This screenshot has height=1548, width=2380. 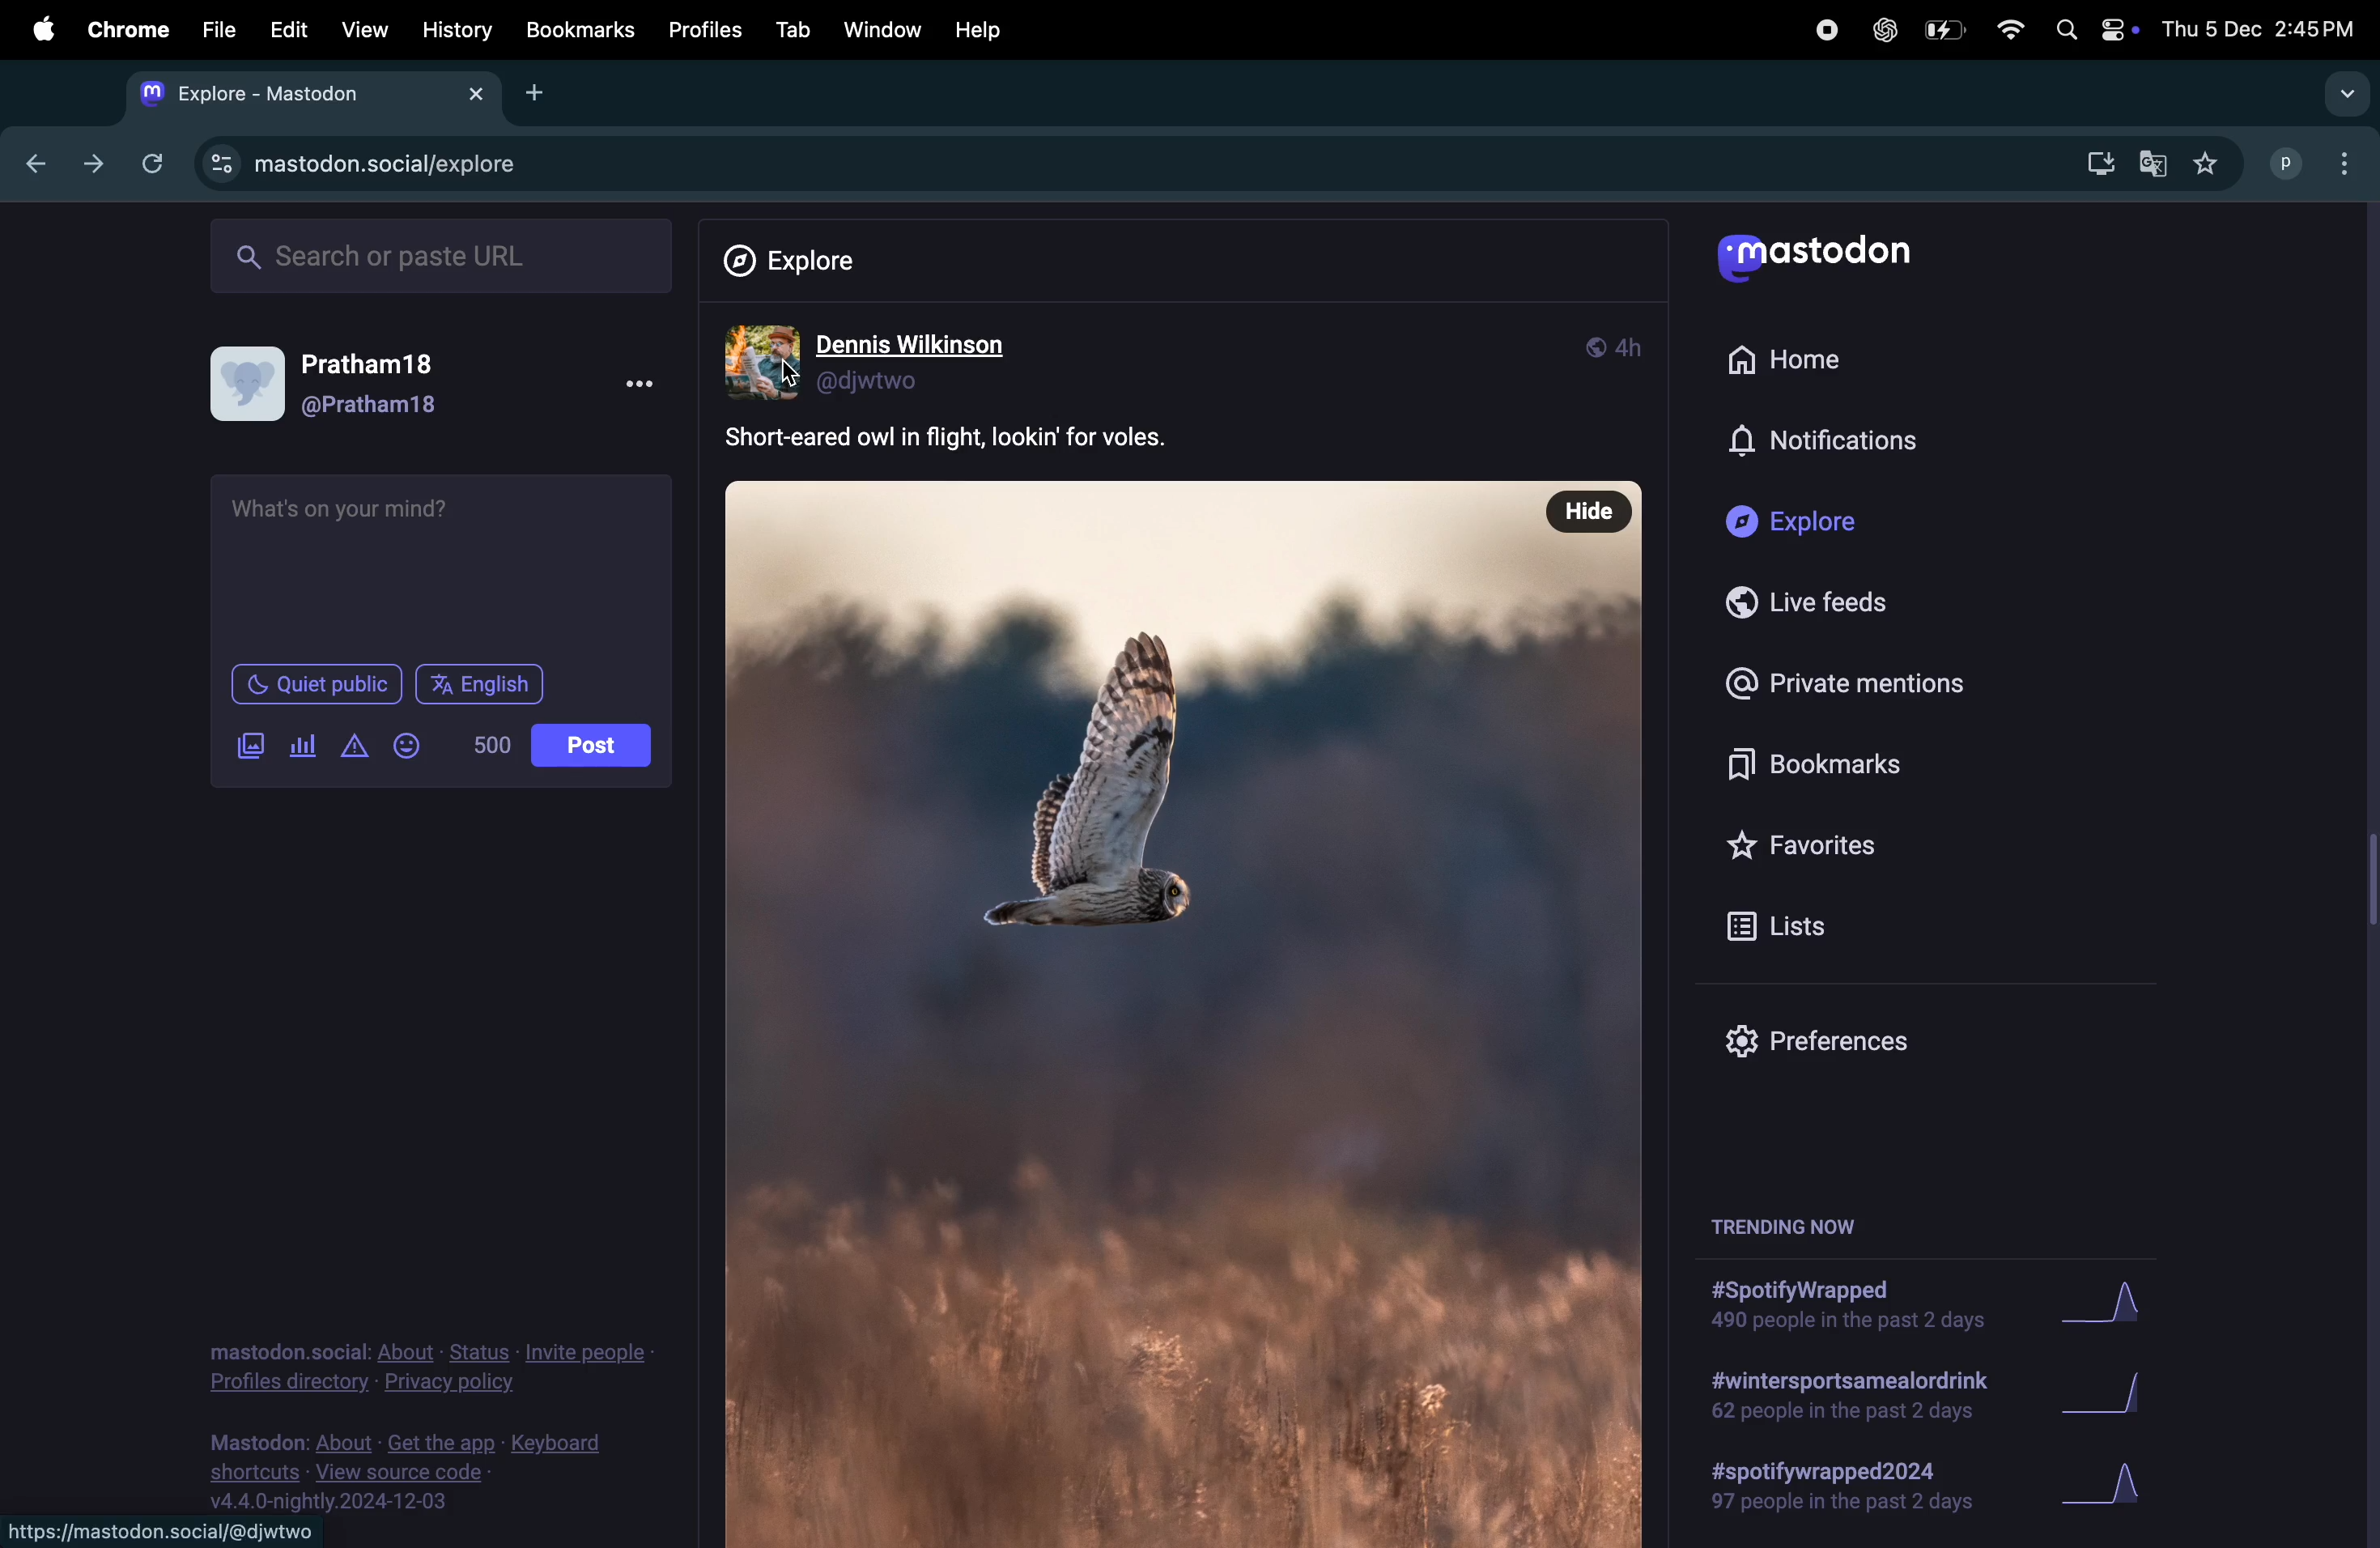 What do you see at coordinates (1818, 31) in the screenshot?
I see `record` at bounding box center [1818, 31].